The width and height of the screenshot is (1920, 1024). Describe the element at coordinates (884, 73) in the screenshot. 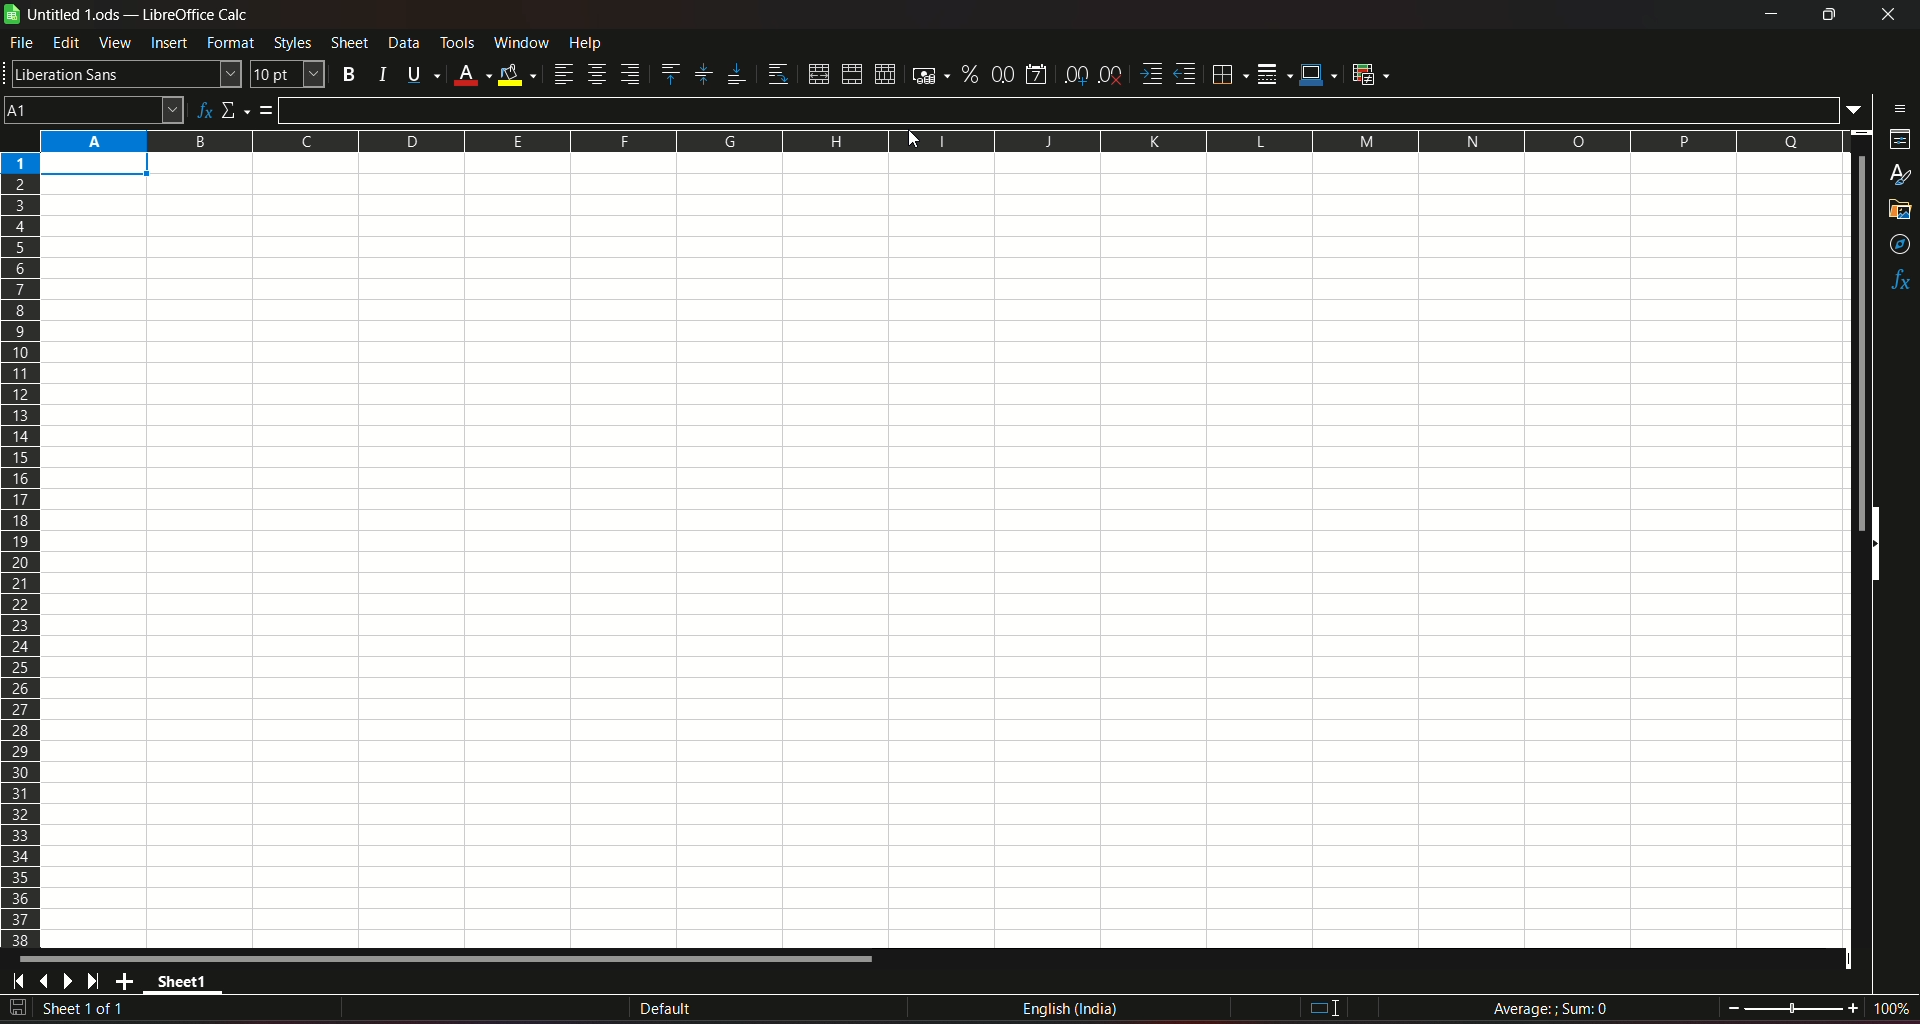

I see `unmerge cells` at that location.